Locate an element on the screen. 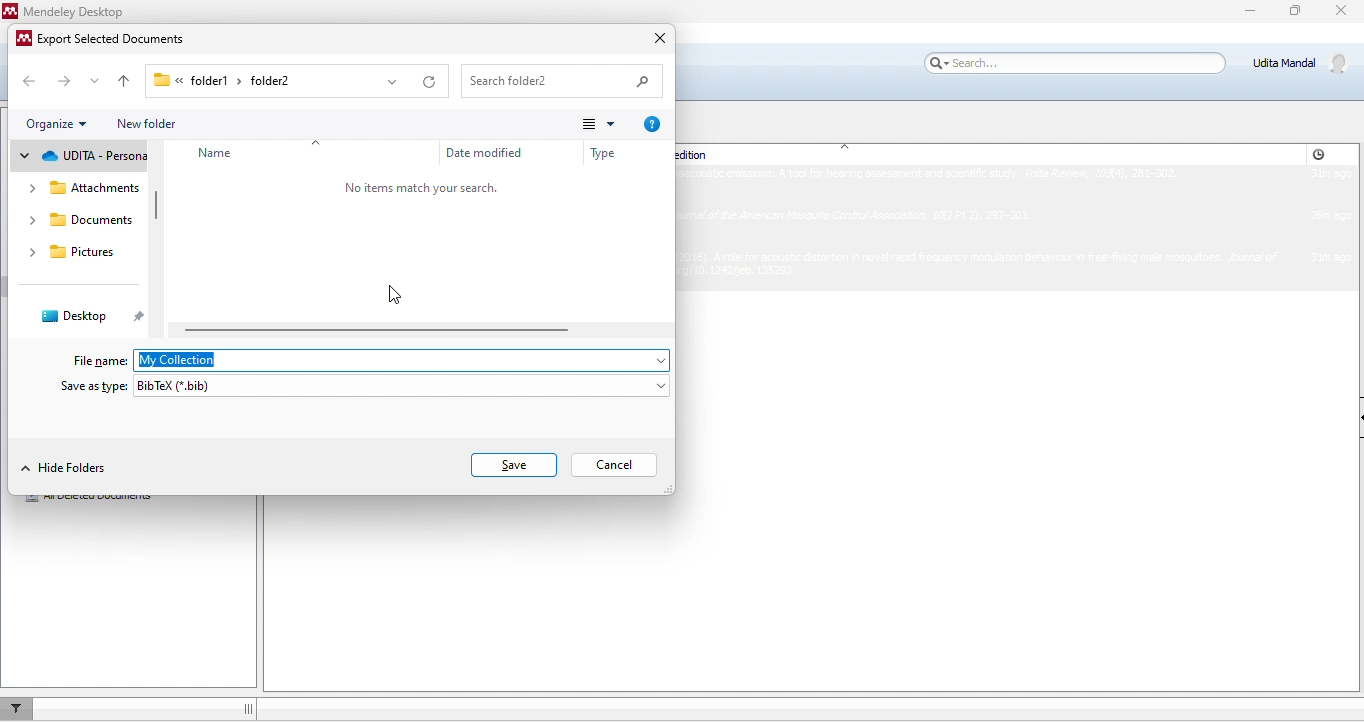 The image size is (1364, 722). close is located at coordinates (1344, 13).